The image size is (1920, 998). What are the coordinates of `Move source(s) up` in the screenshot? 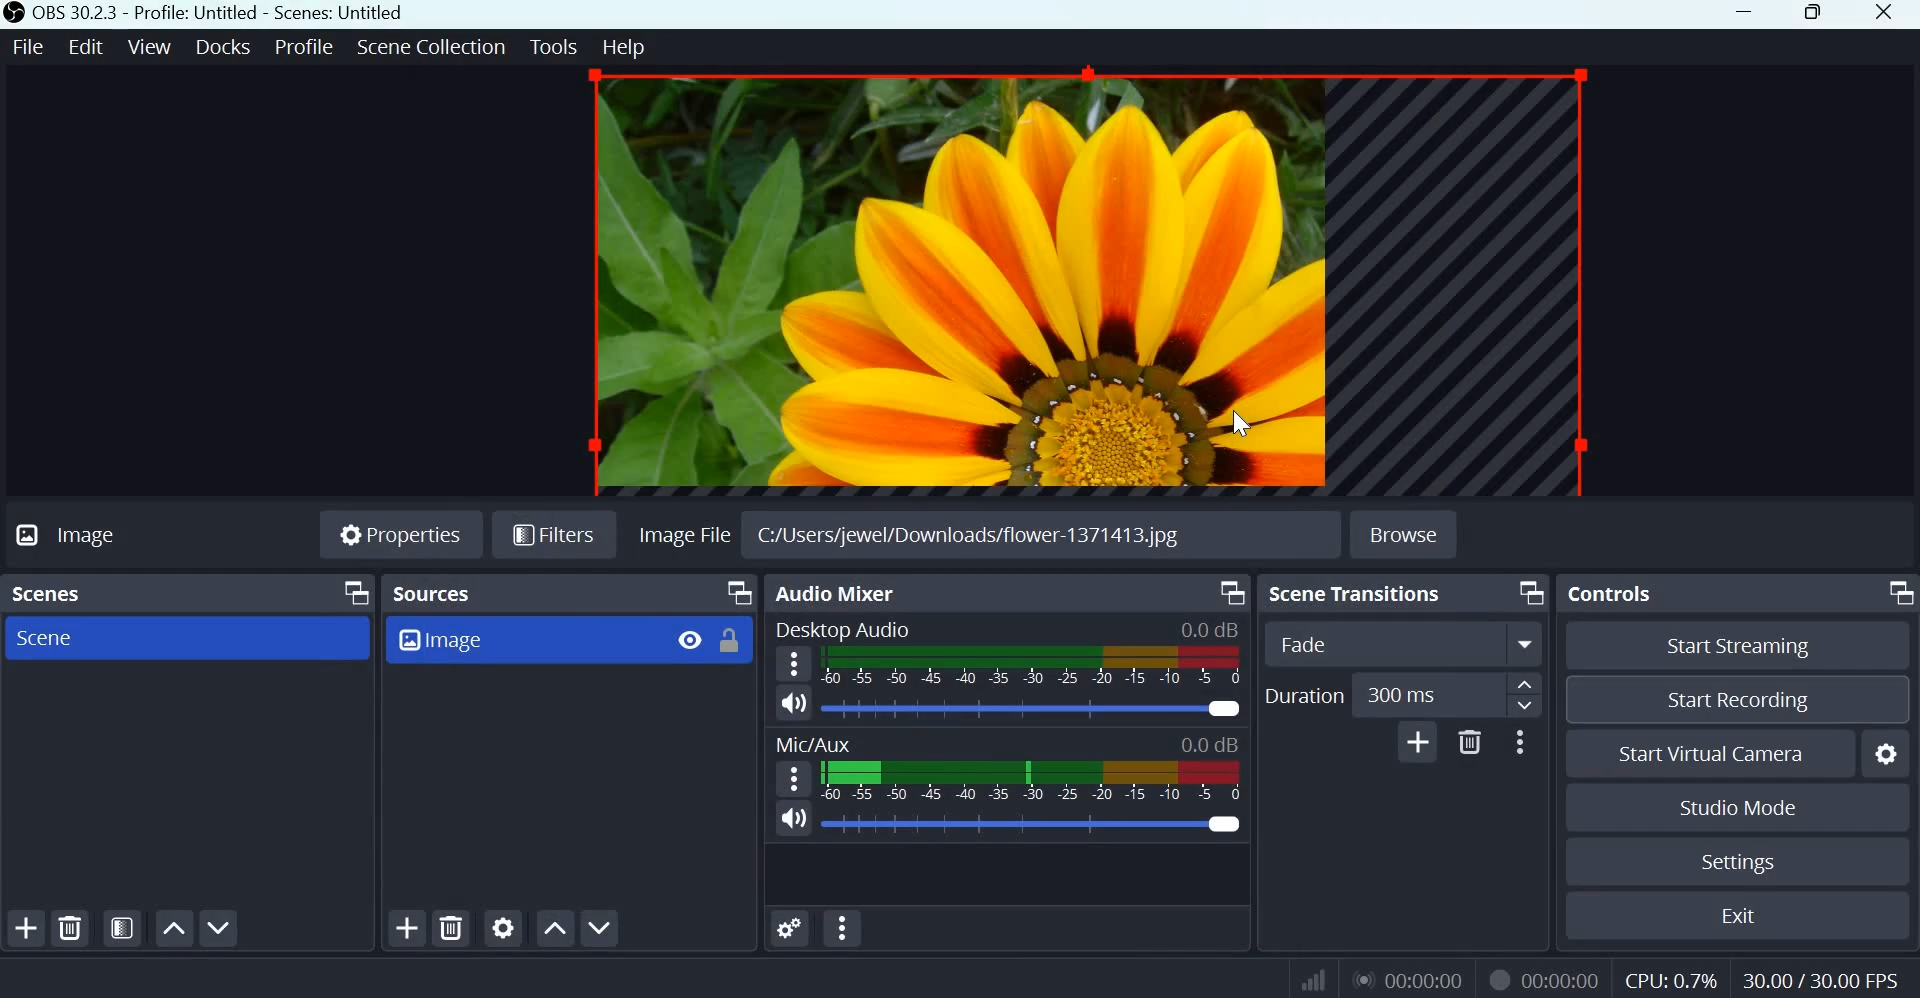 It's located at (552, 927).